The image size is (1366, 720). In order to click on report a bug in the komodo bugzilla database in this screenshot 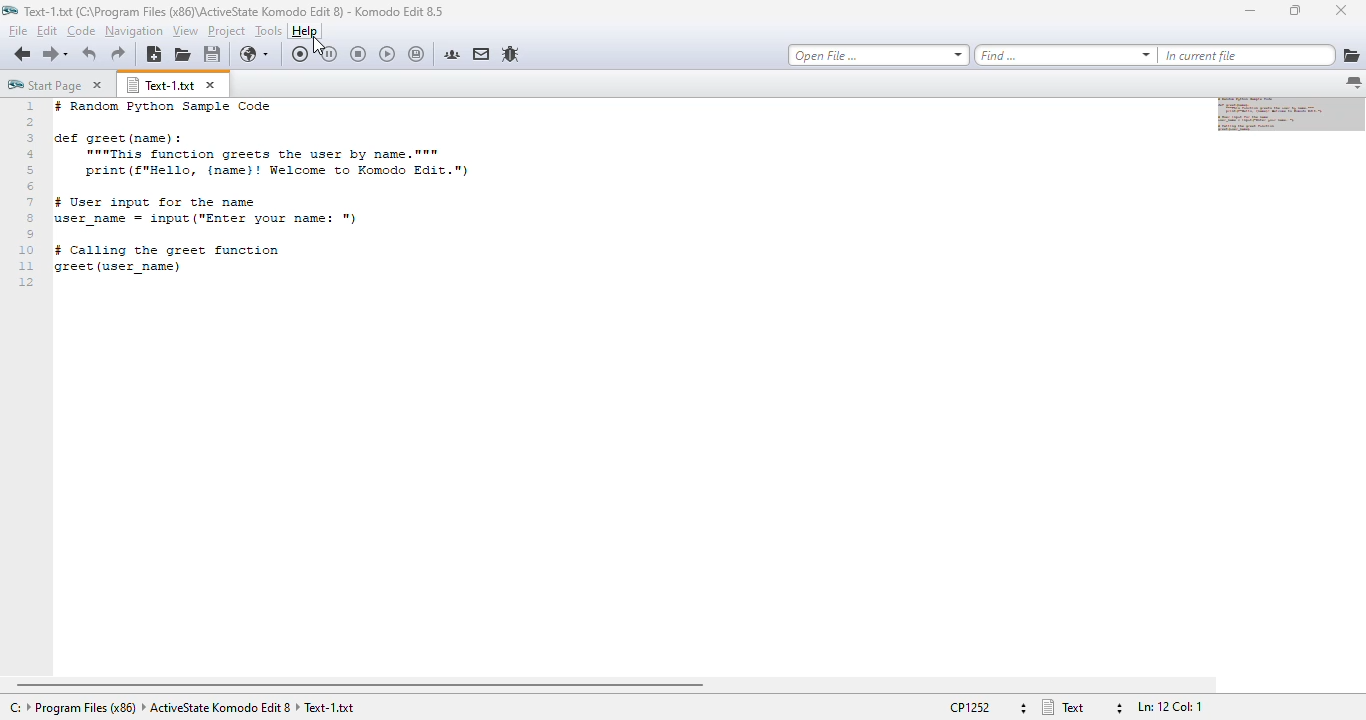, I will do `click(511, 53)`.